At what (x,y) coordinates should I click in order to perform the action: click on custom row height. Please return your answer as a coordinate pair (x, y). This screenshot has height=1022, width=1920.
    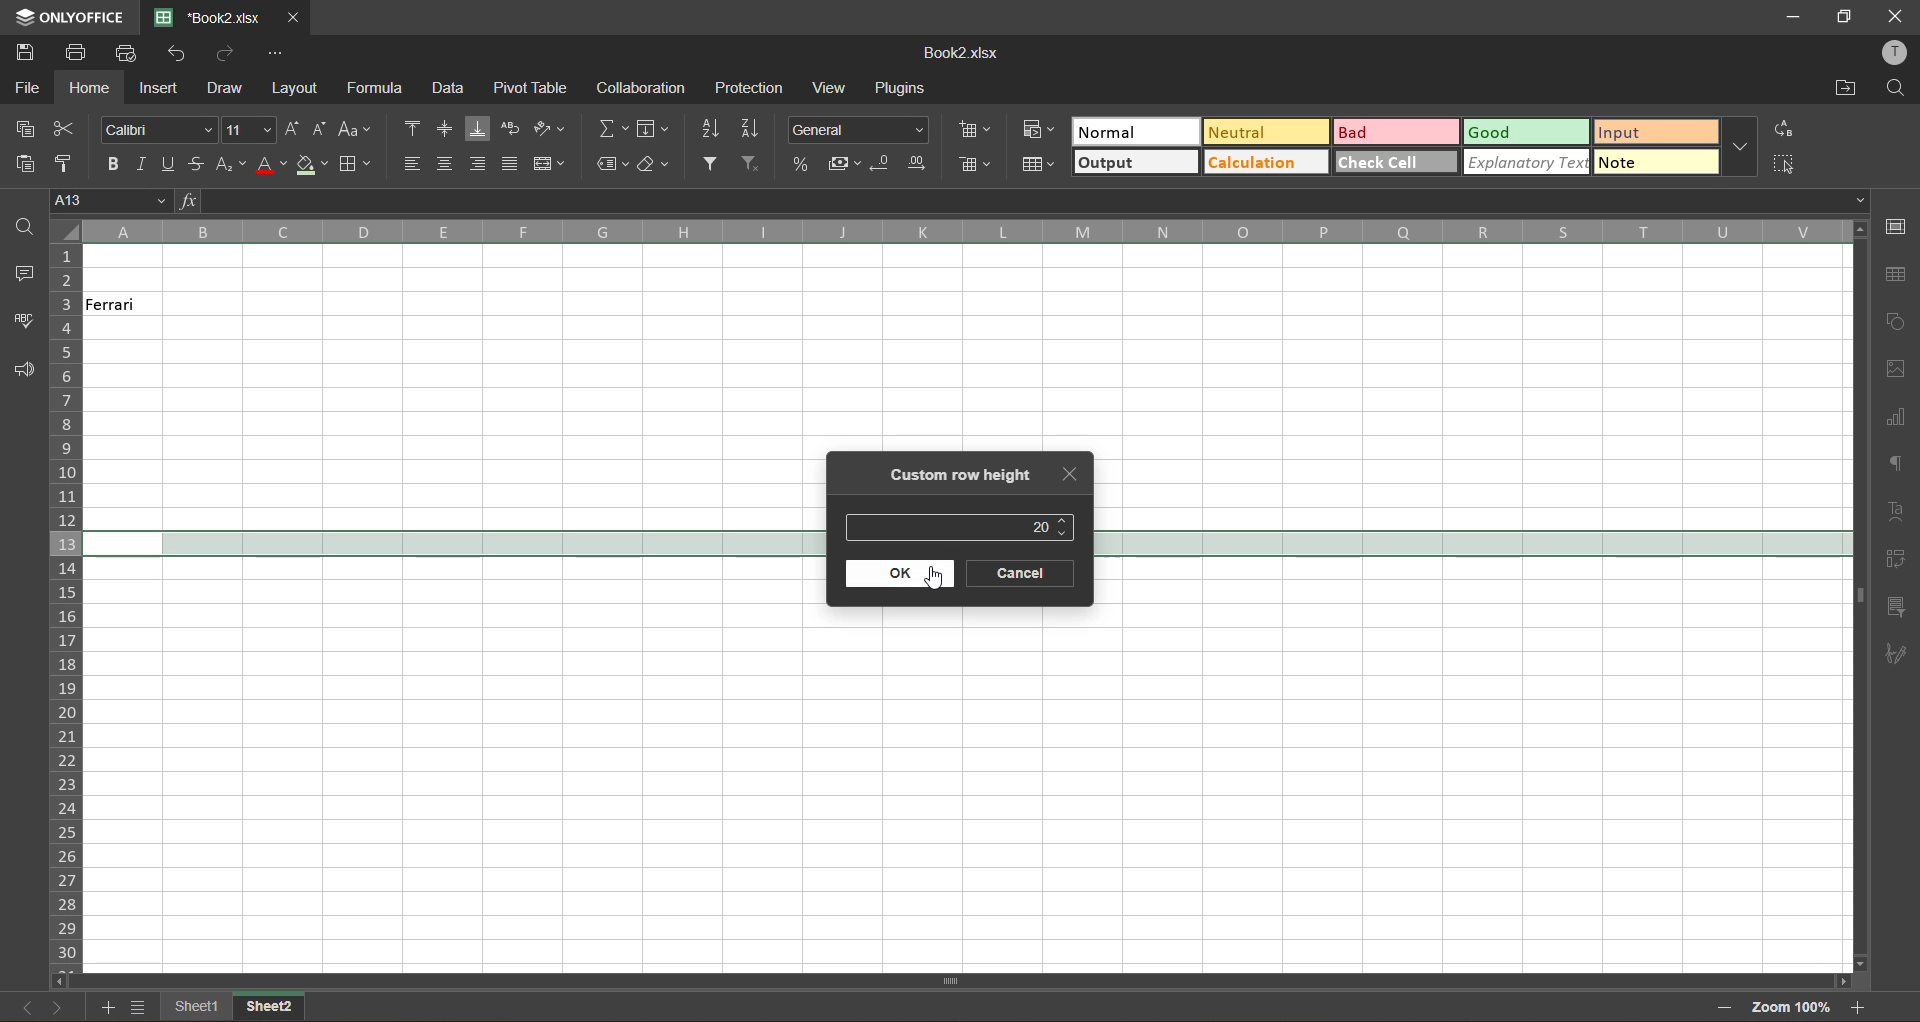
    Looking at the image, I should click on (959, 476).